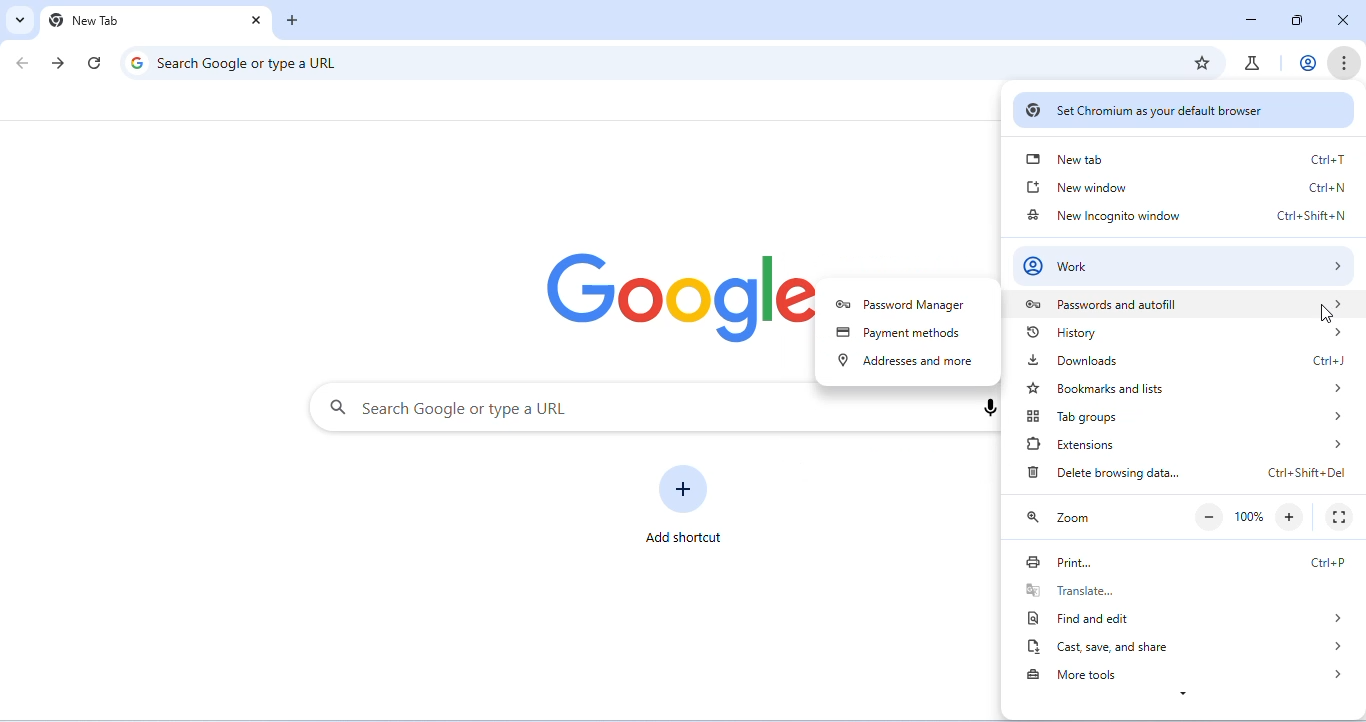  I want to click on google, so click(676, 300).